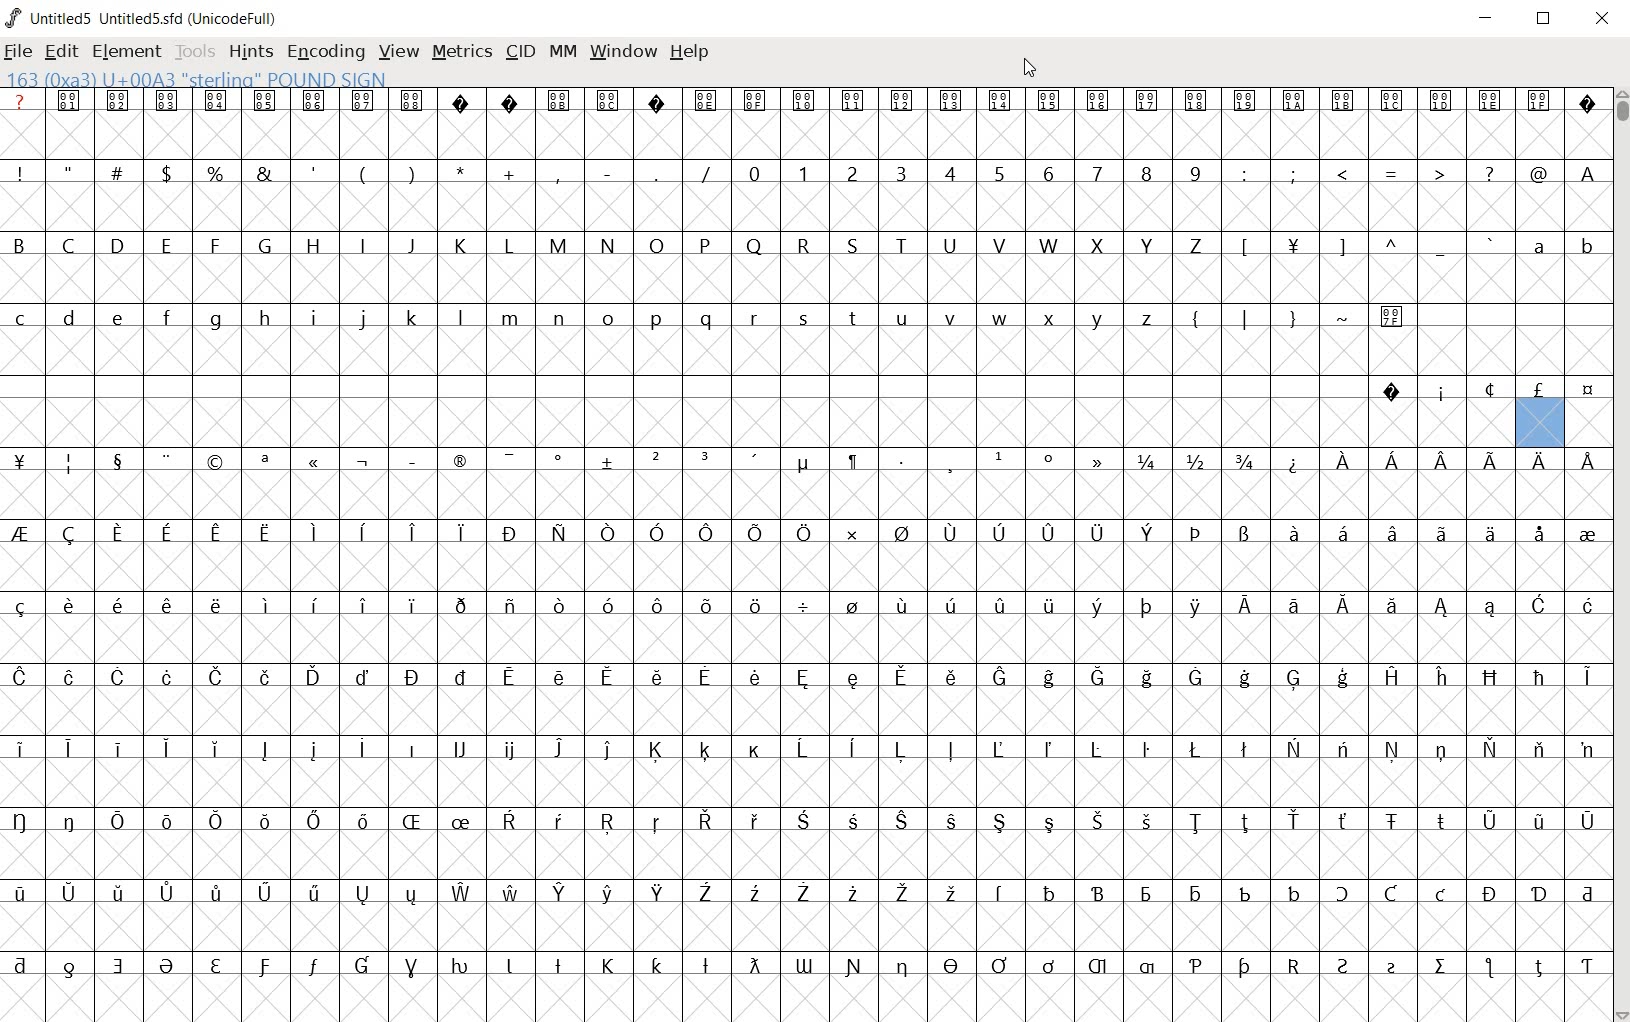 The image size is (1630, 1022). Describe the element at coordinates (607, 172) in the screenshot. I see `-` at that location.